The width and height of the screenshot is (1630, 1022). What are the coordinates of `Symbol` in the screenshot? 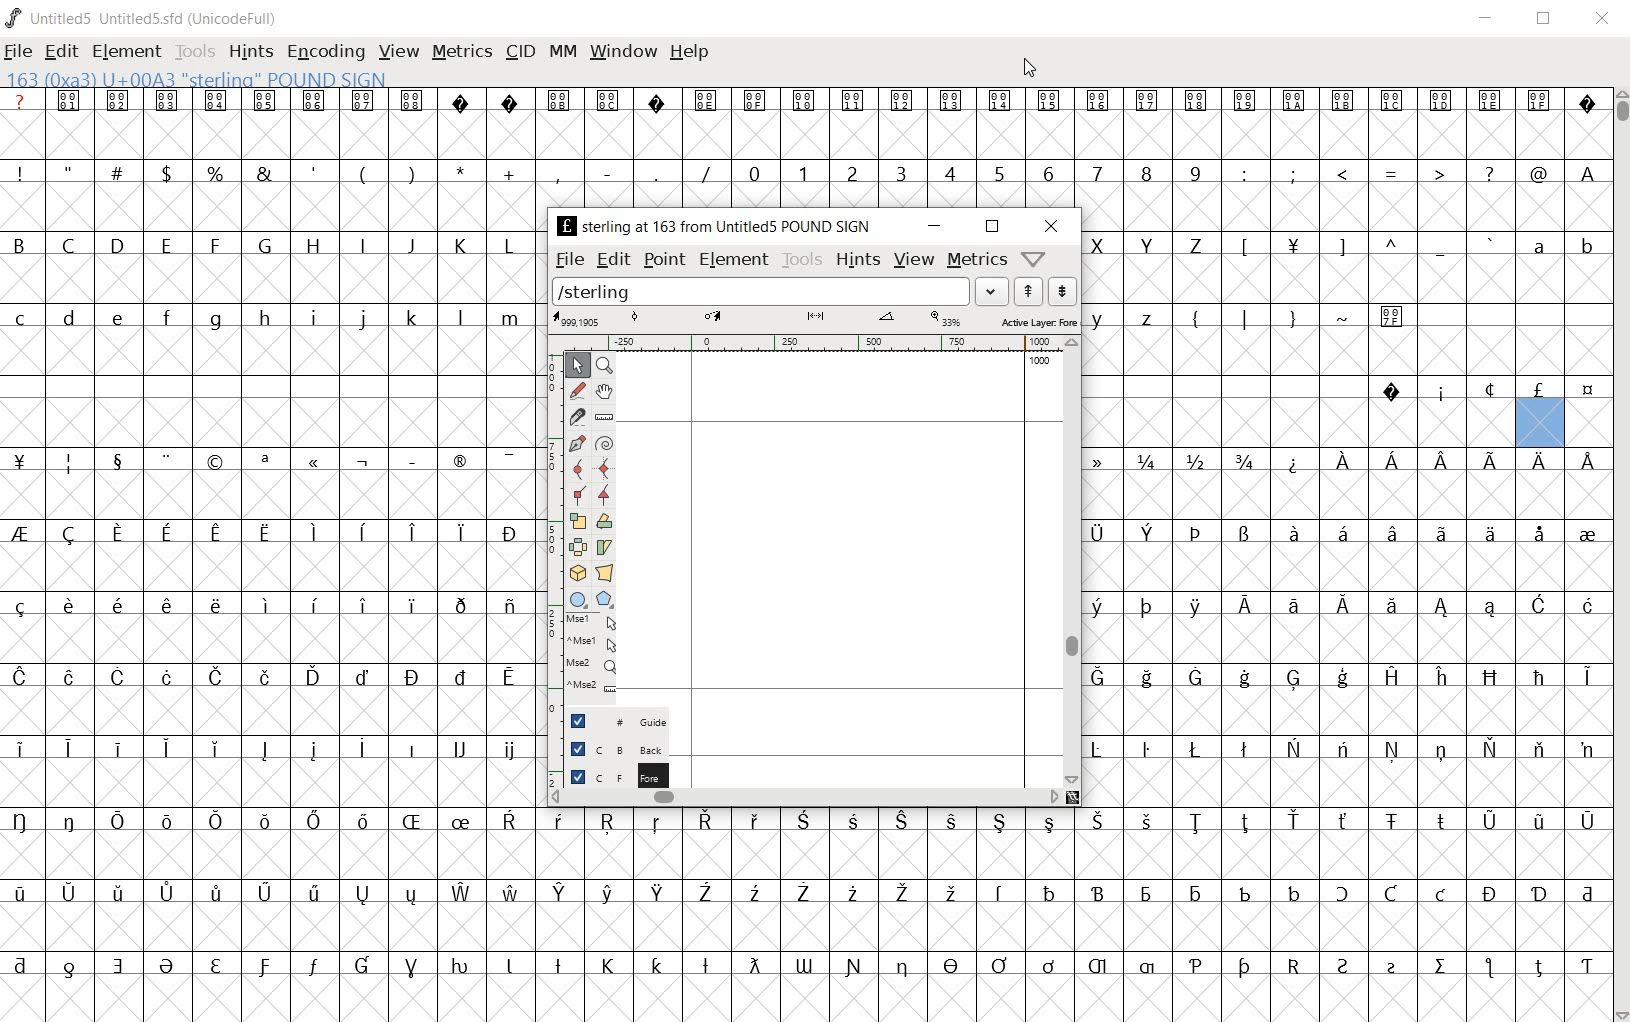 It's located at (1294, 820).